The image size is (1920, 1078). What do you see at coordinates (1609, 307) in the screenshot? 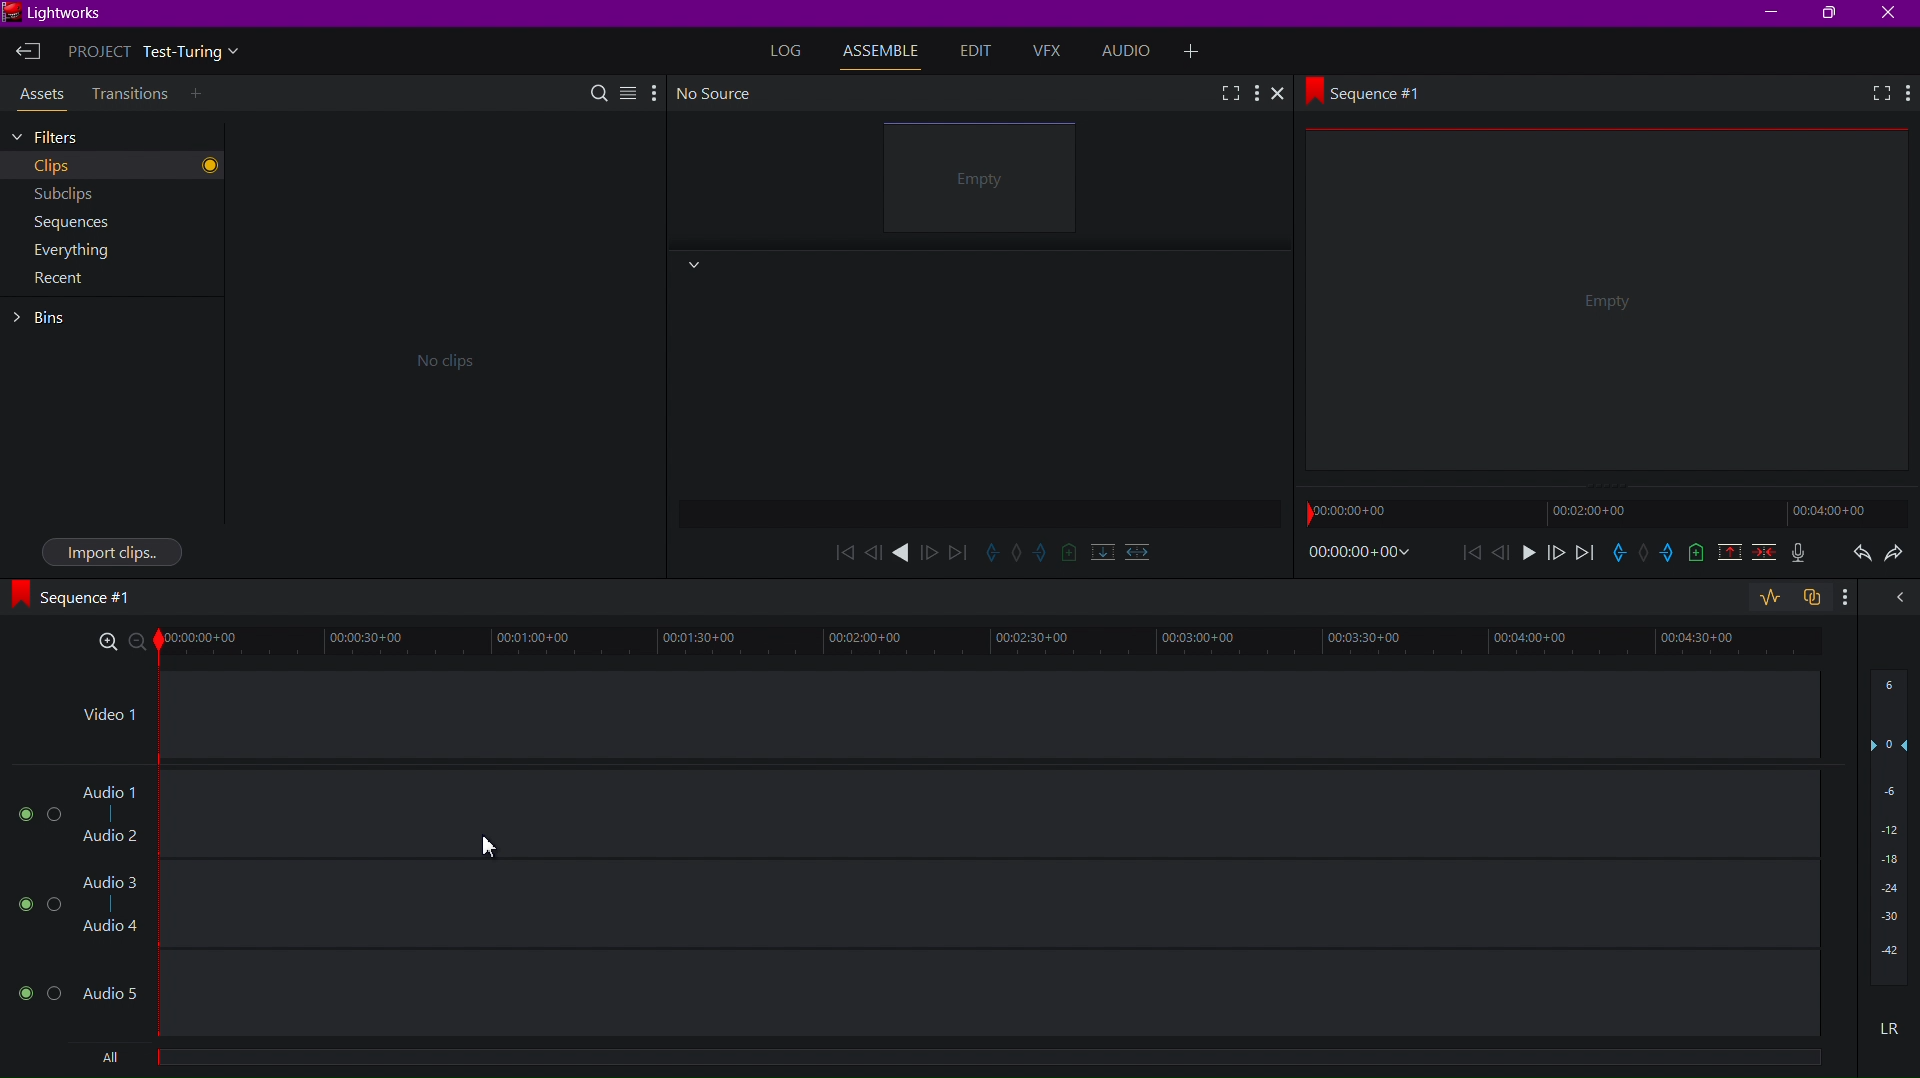
I see `Sequence View` at bounding box center [1609, 307].